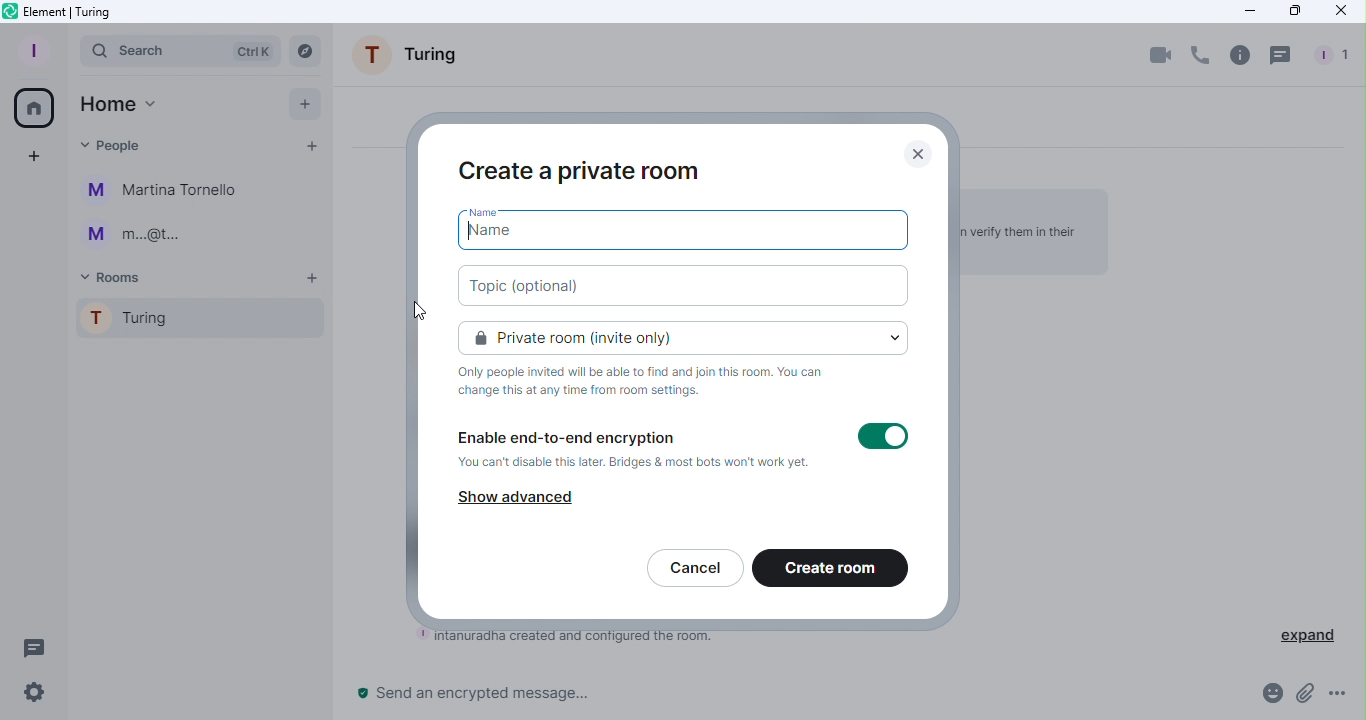  What do you see at coordinates (299, 103) in the screenshot?
I see `Add` at bounding box center [299, 103].